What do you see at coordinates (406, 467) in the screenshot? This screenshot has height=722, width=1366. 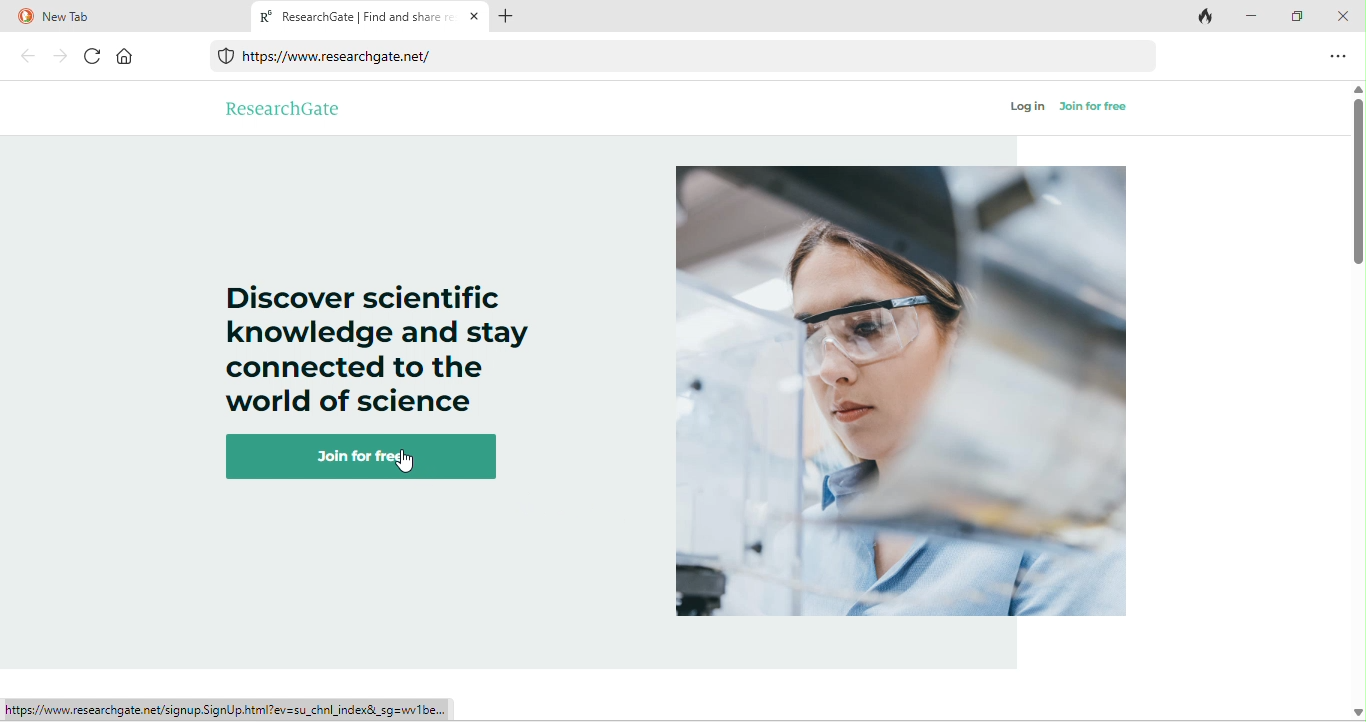 I see `cursor` at bounding box center [406, 467].